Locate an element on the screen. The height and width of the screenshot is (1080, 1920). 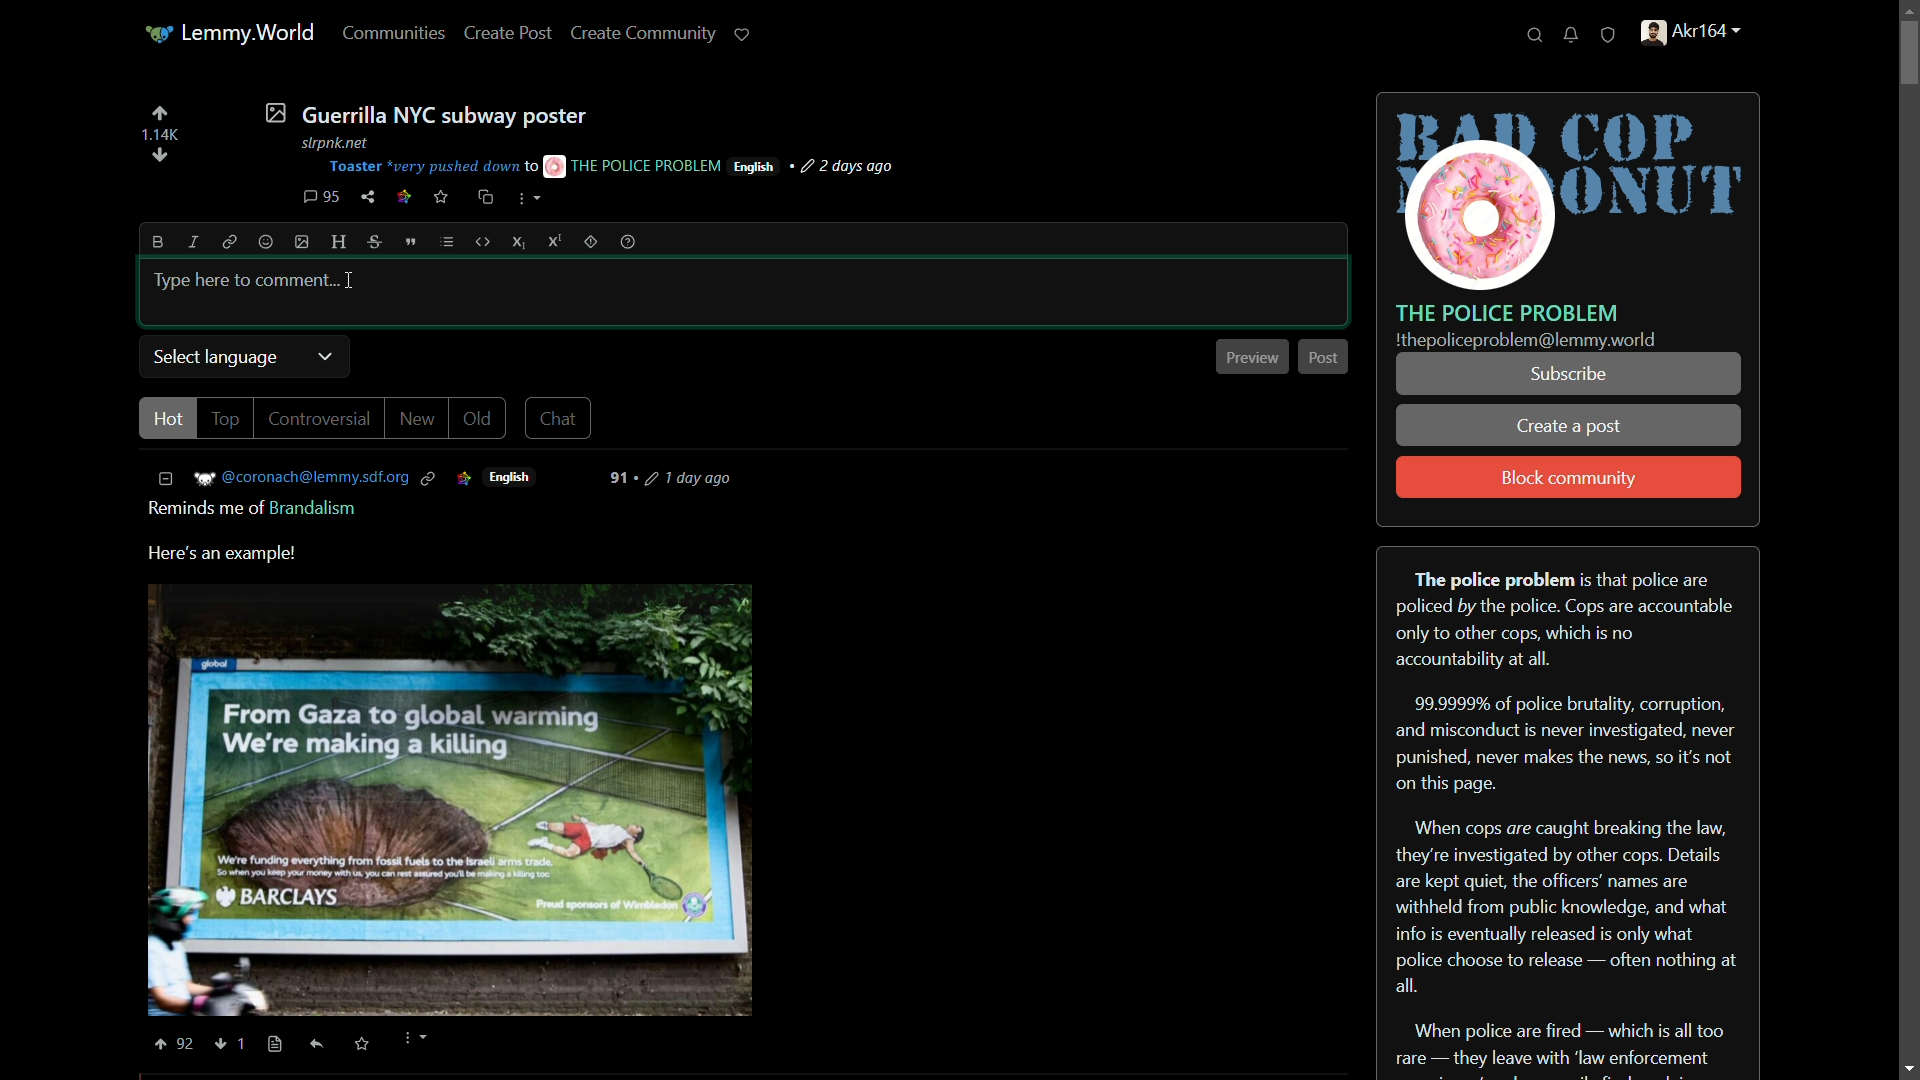
less information is located at coordinates (167, 478).